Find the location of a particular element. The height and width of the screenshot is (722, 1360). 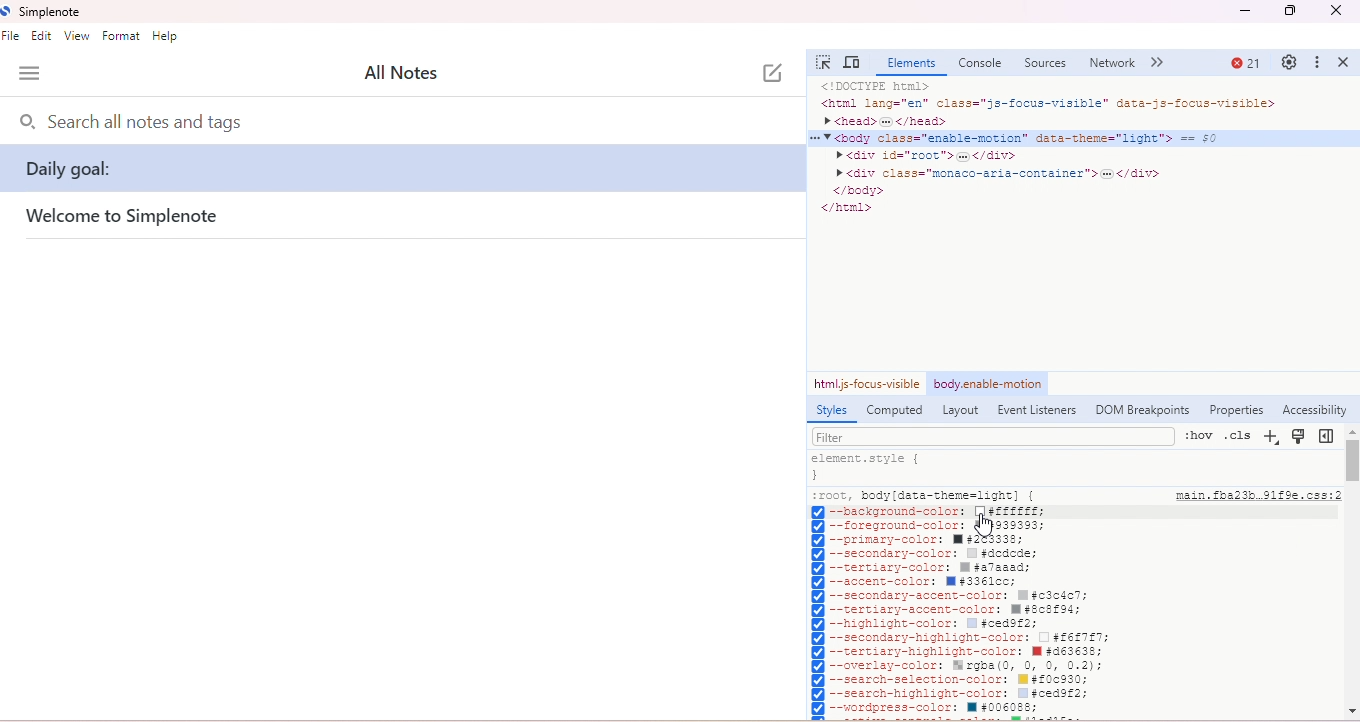

computed is located at coordinates (896, 411).